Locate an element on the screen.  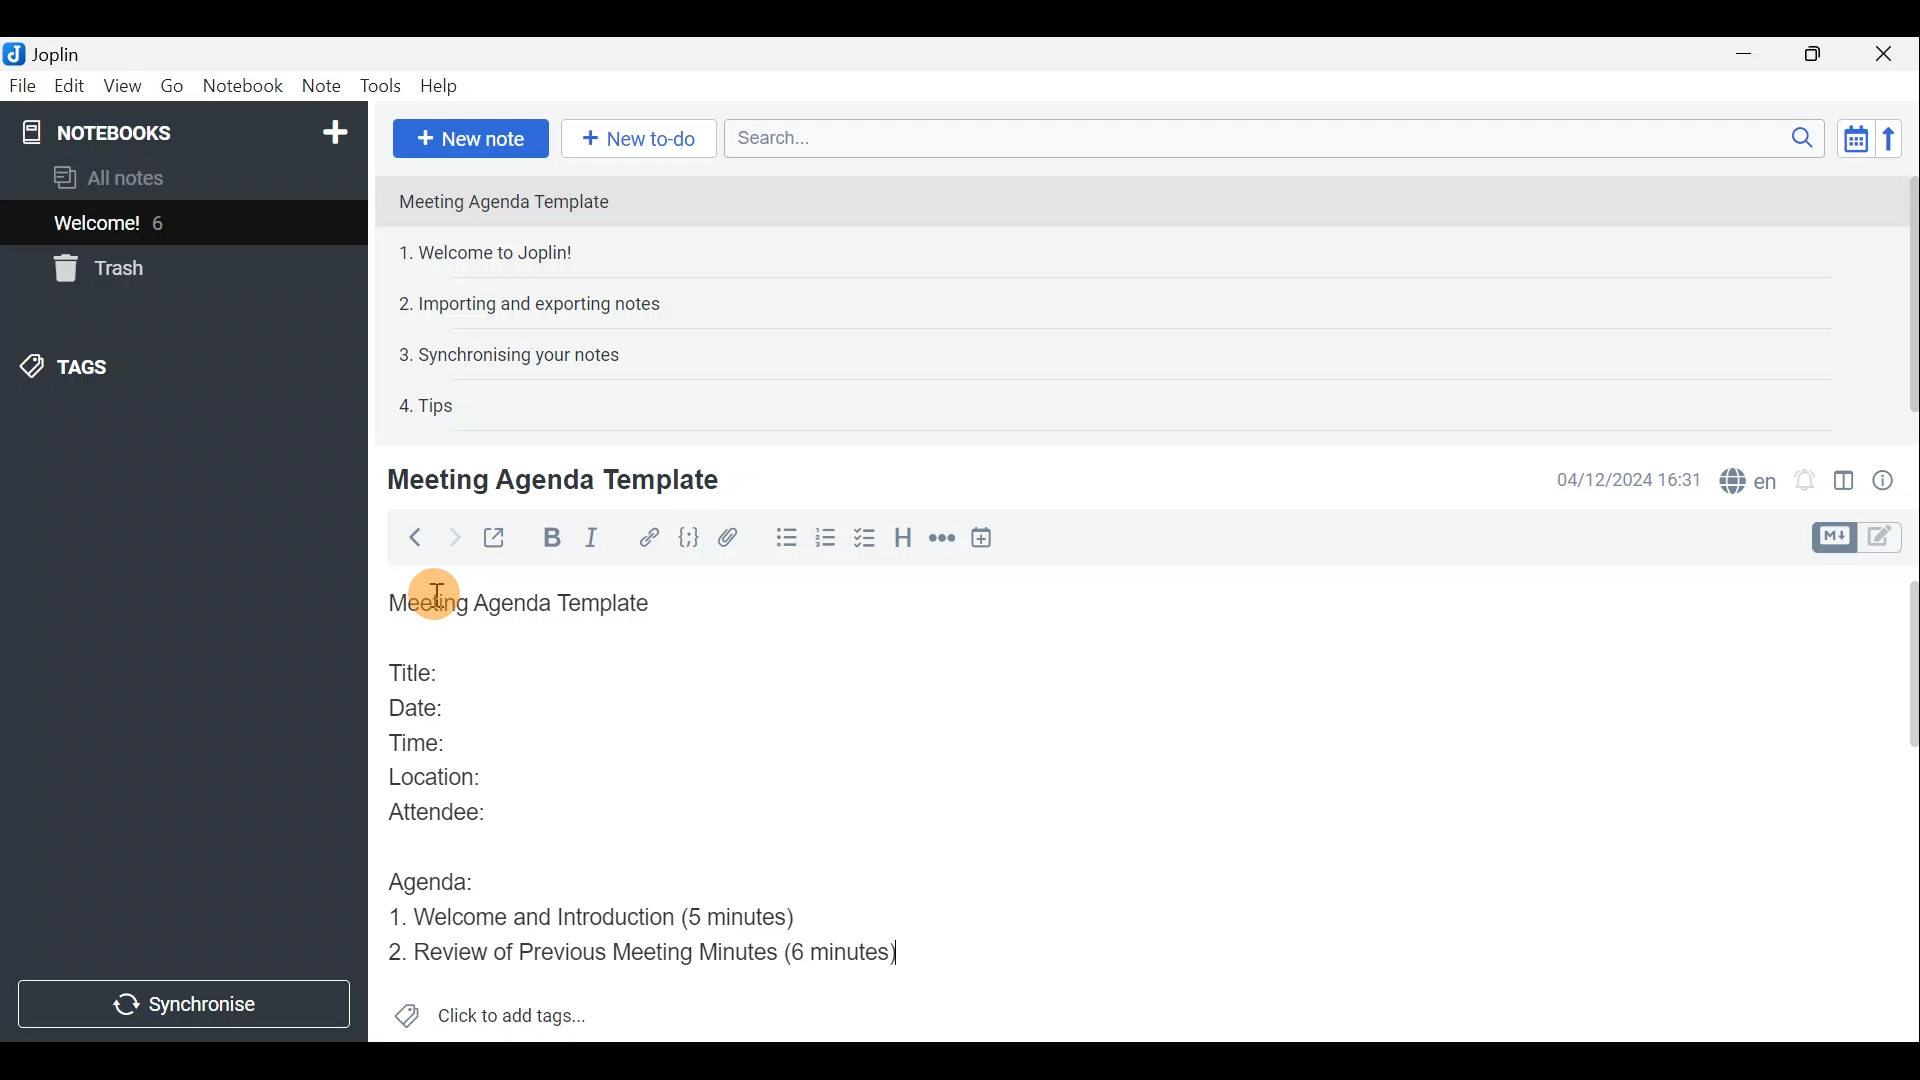
New note is located at coordinates (471, 139).